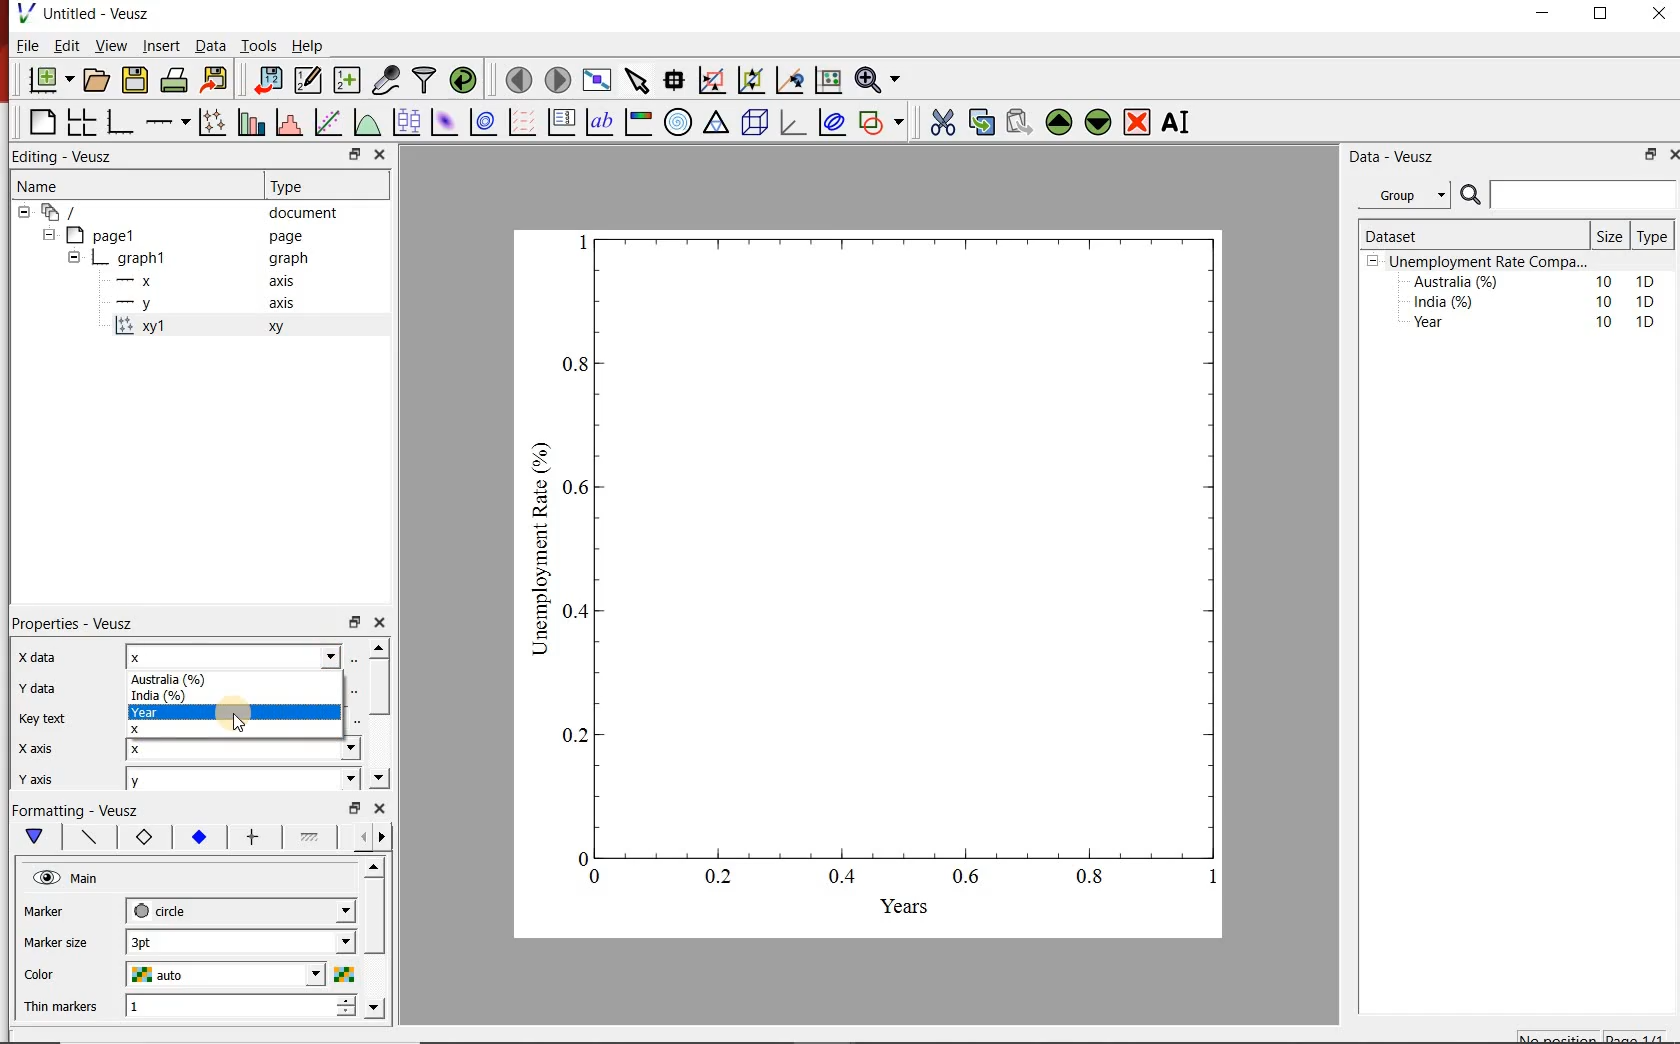 Image resolution: width=1680 pixels, height=1044 pixels. What do you see at coordinates (160, 45) in the screenshot?
I see `Insert` at bounding box center [160, 45].